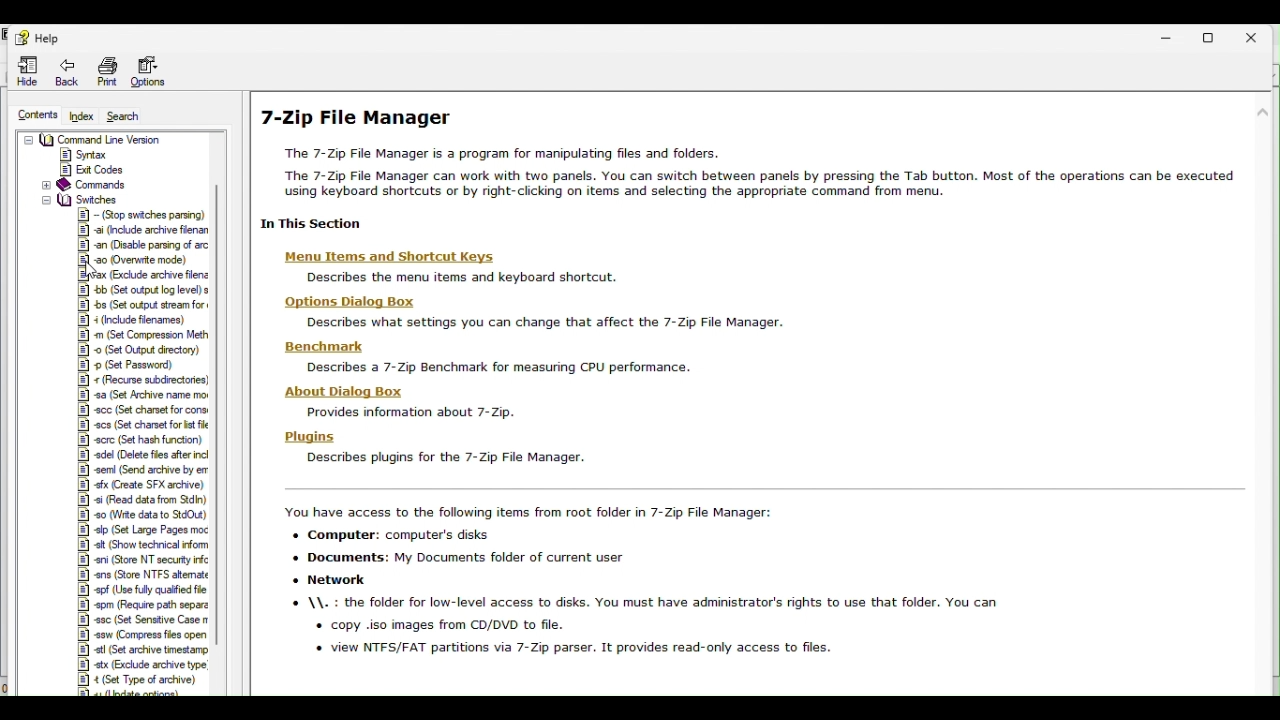 This screenshot has width=1280, height=720. What do you see at coordinates (356, 391) in the screenshot?
I see `About Dialog Box` at bounding box center [356, 391].